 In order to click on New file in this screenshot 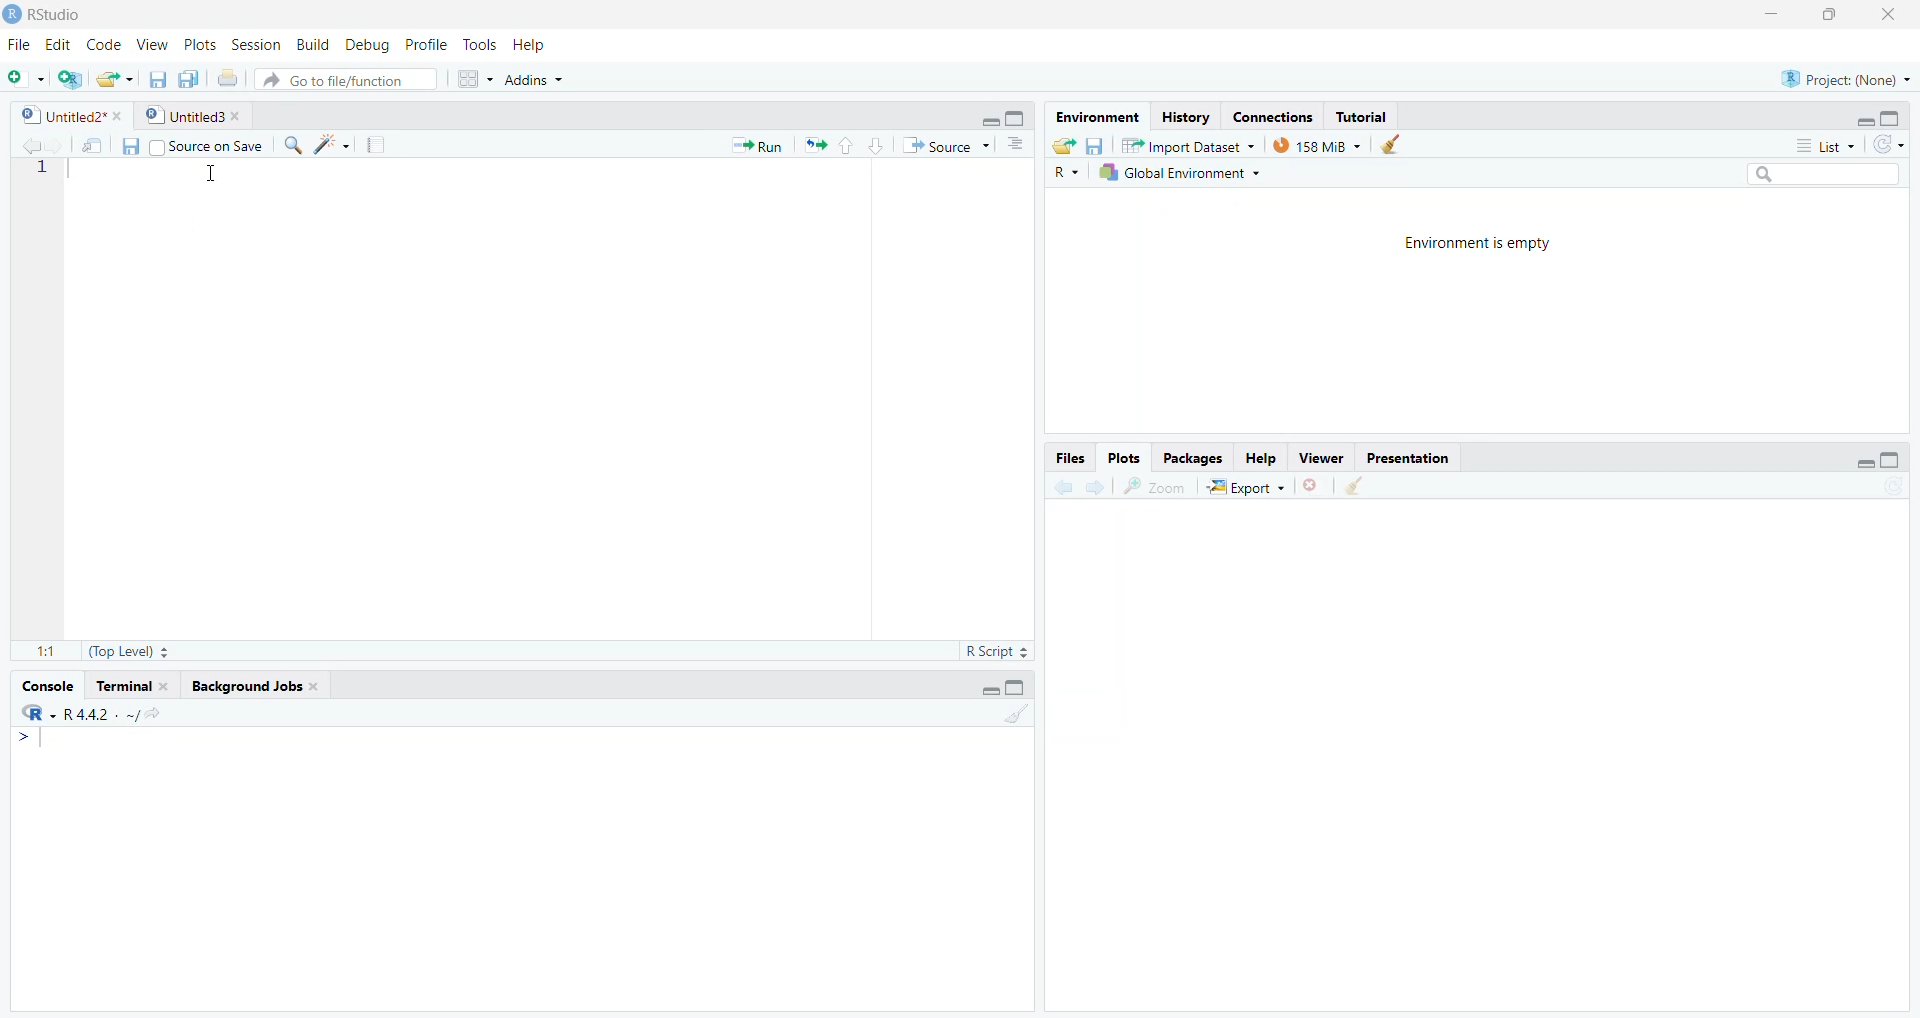, I will do `click(25, 75)`.